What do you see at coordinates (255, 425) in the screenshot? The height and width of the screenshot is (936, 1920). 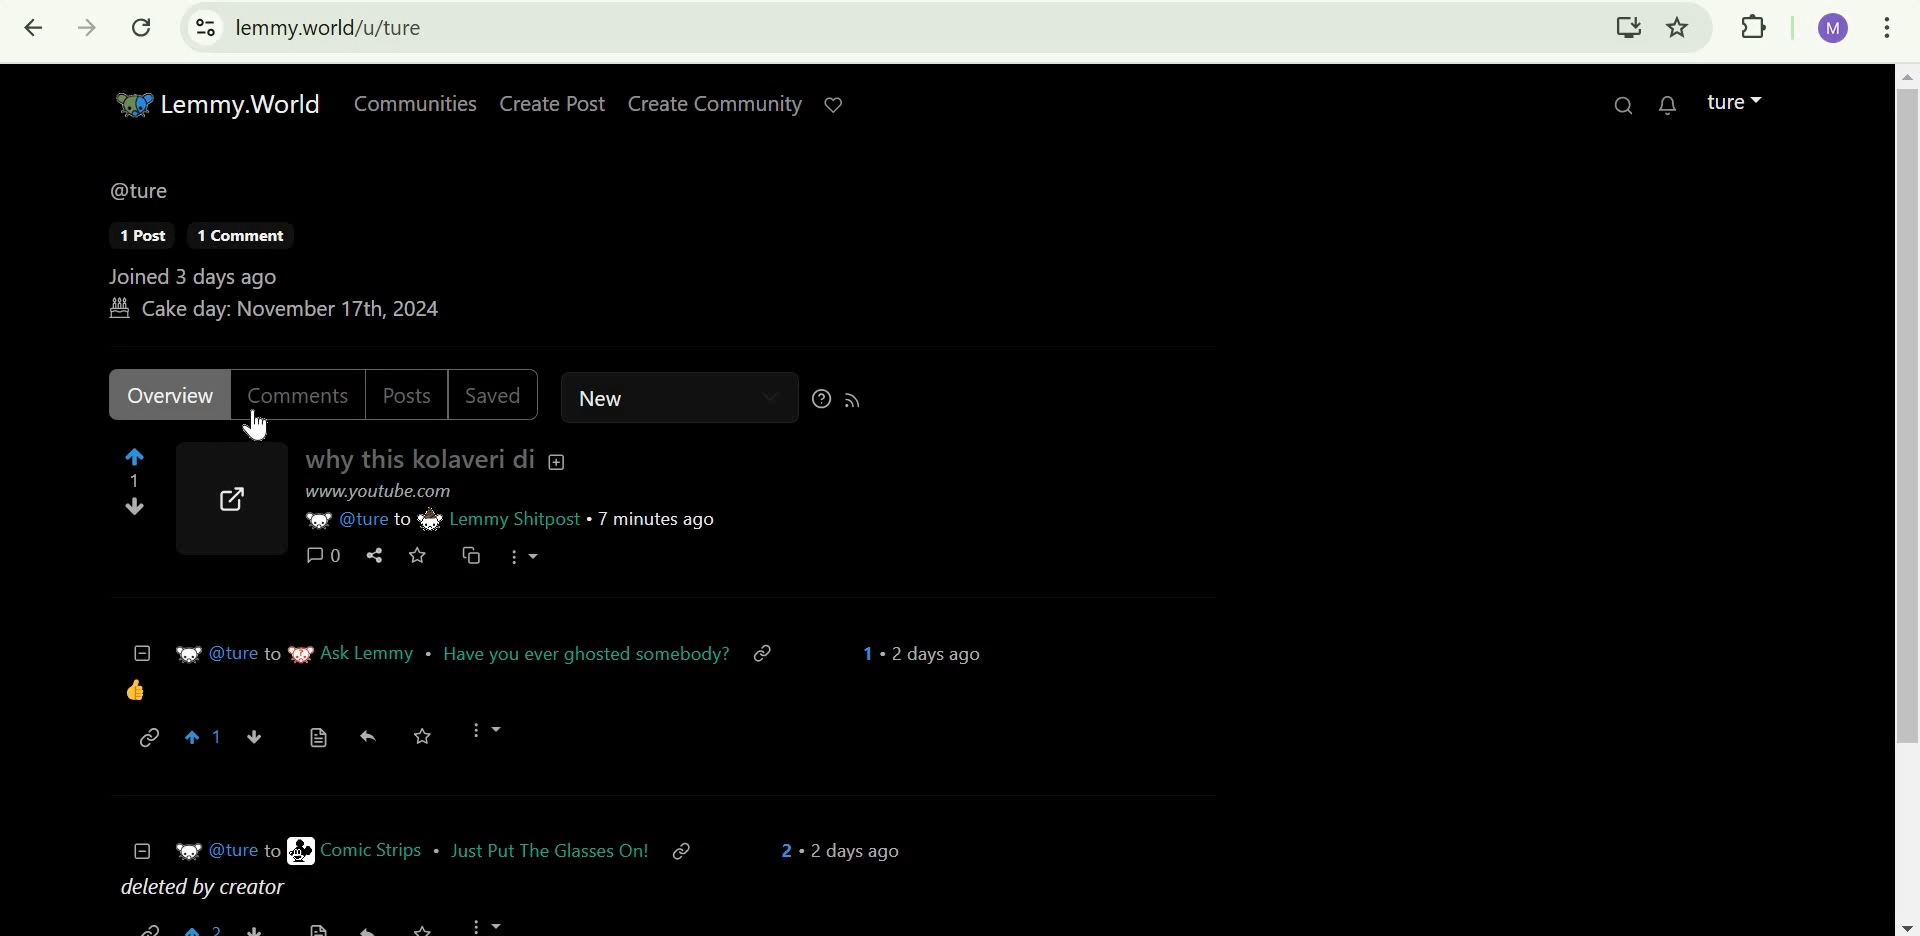 I see `cursor` at bounding box center [255, 425].